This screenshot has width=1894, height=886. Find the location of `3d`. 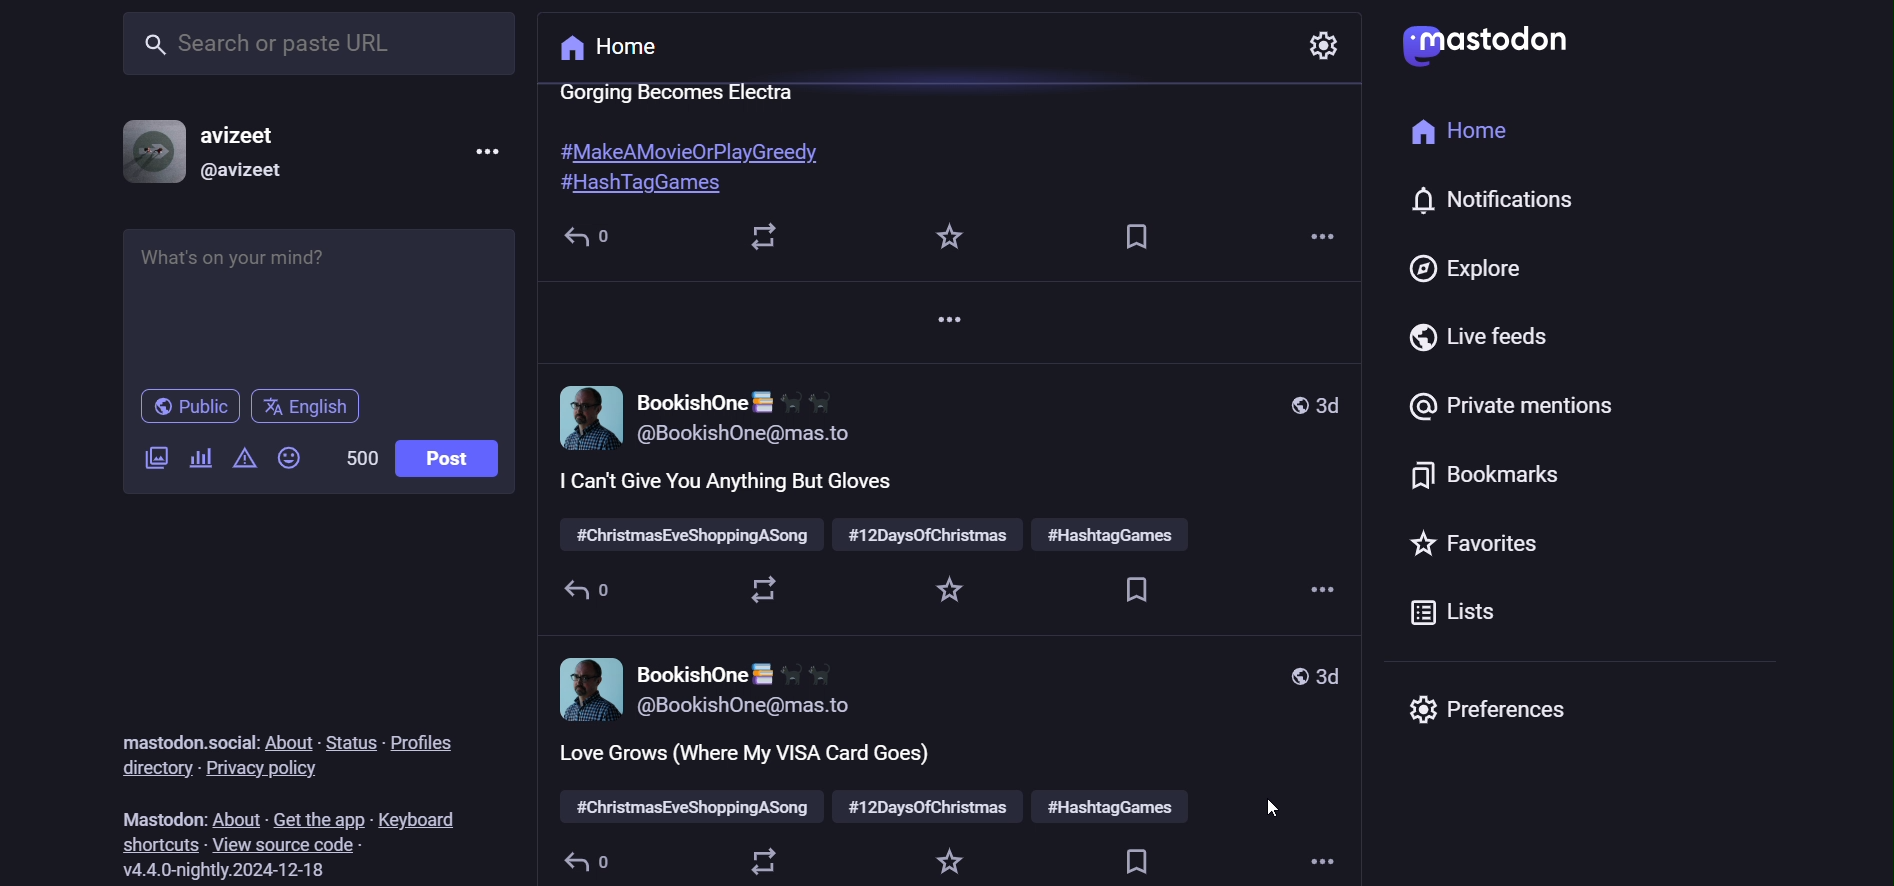

3d is located at coordinates (1311, 404).